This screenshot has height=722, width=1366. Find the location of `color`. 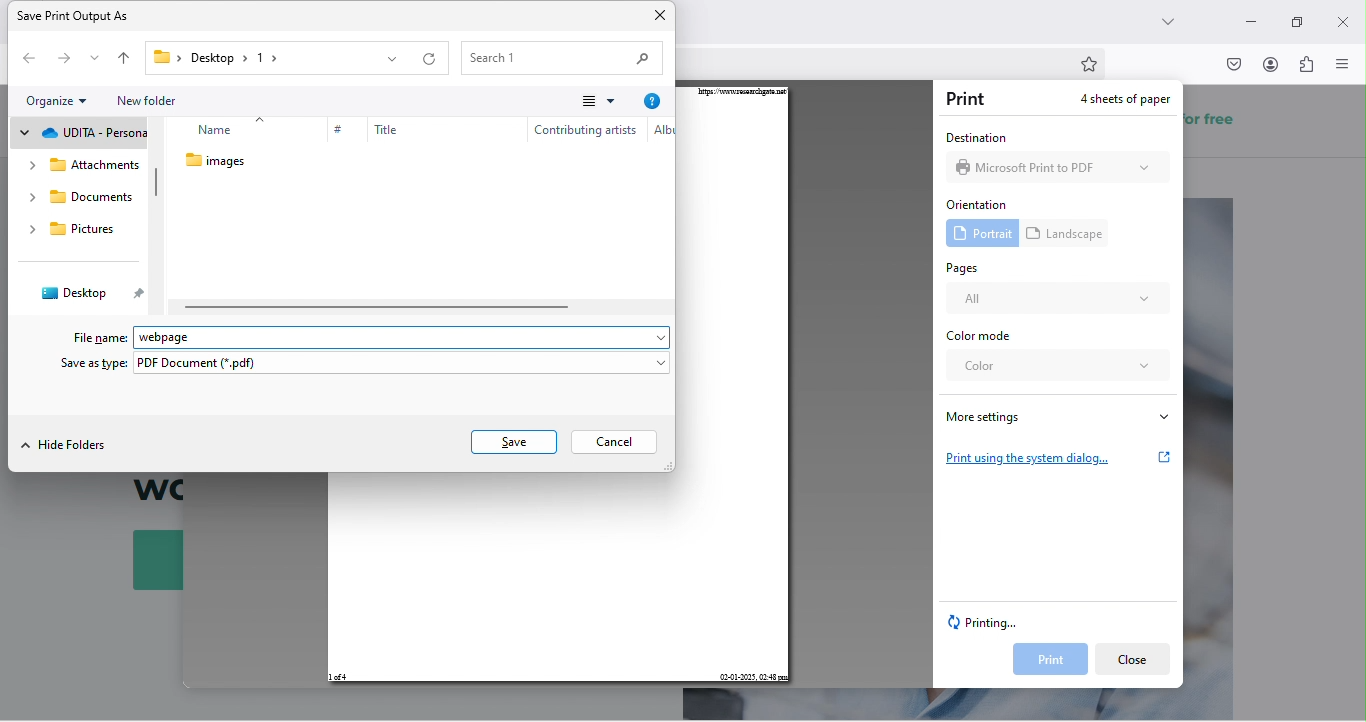

color is located at coordinates (1060, 371).